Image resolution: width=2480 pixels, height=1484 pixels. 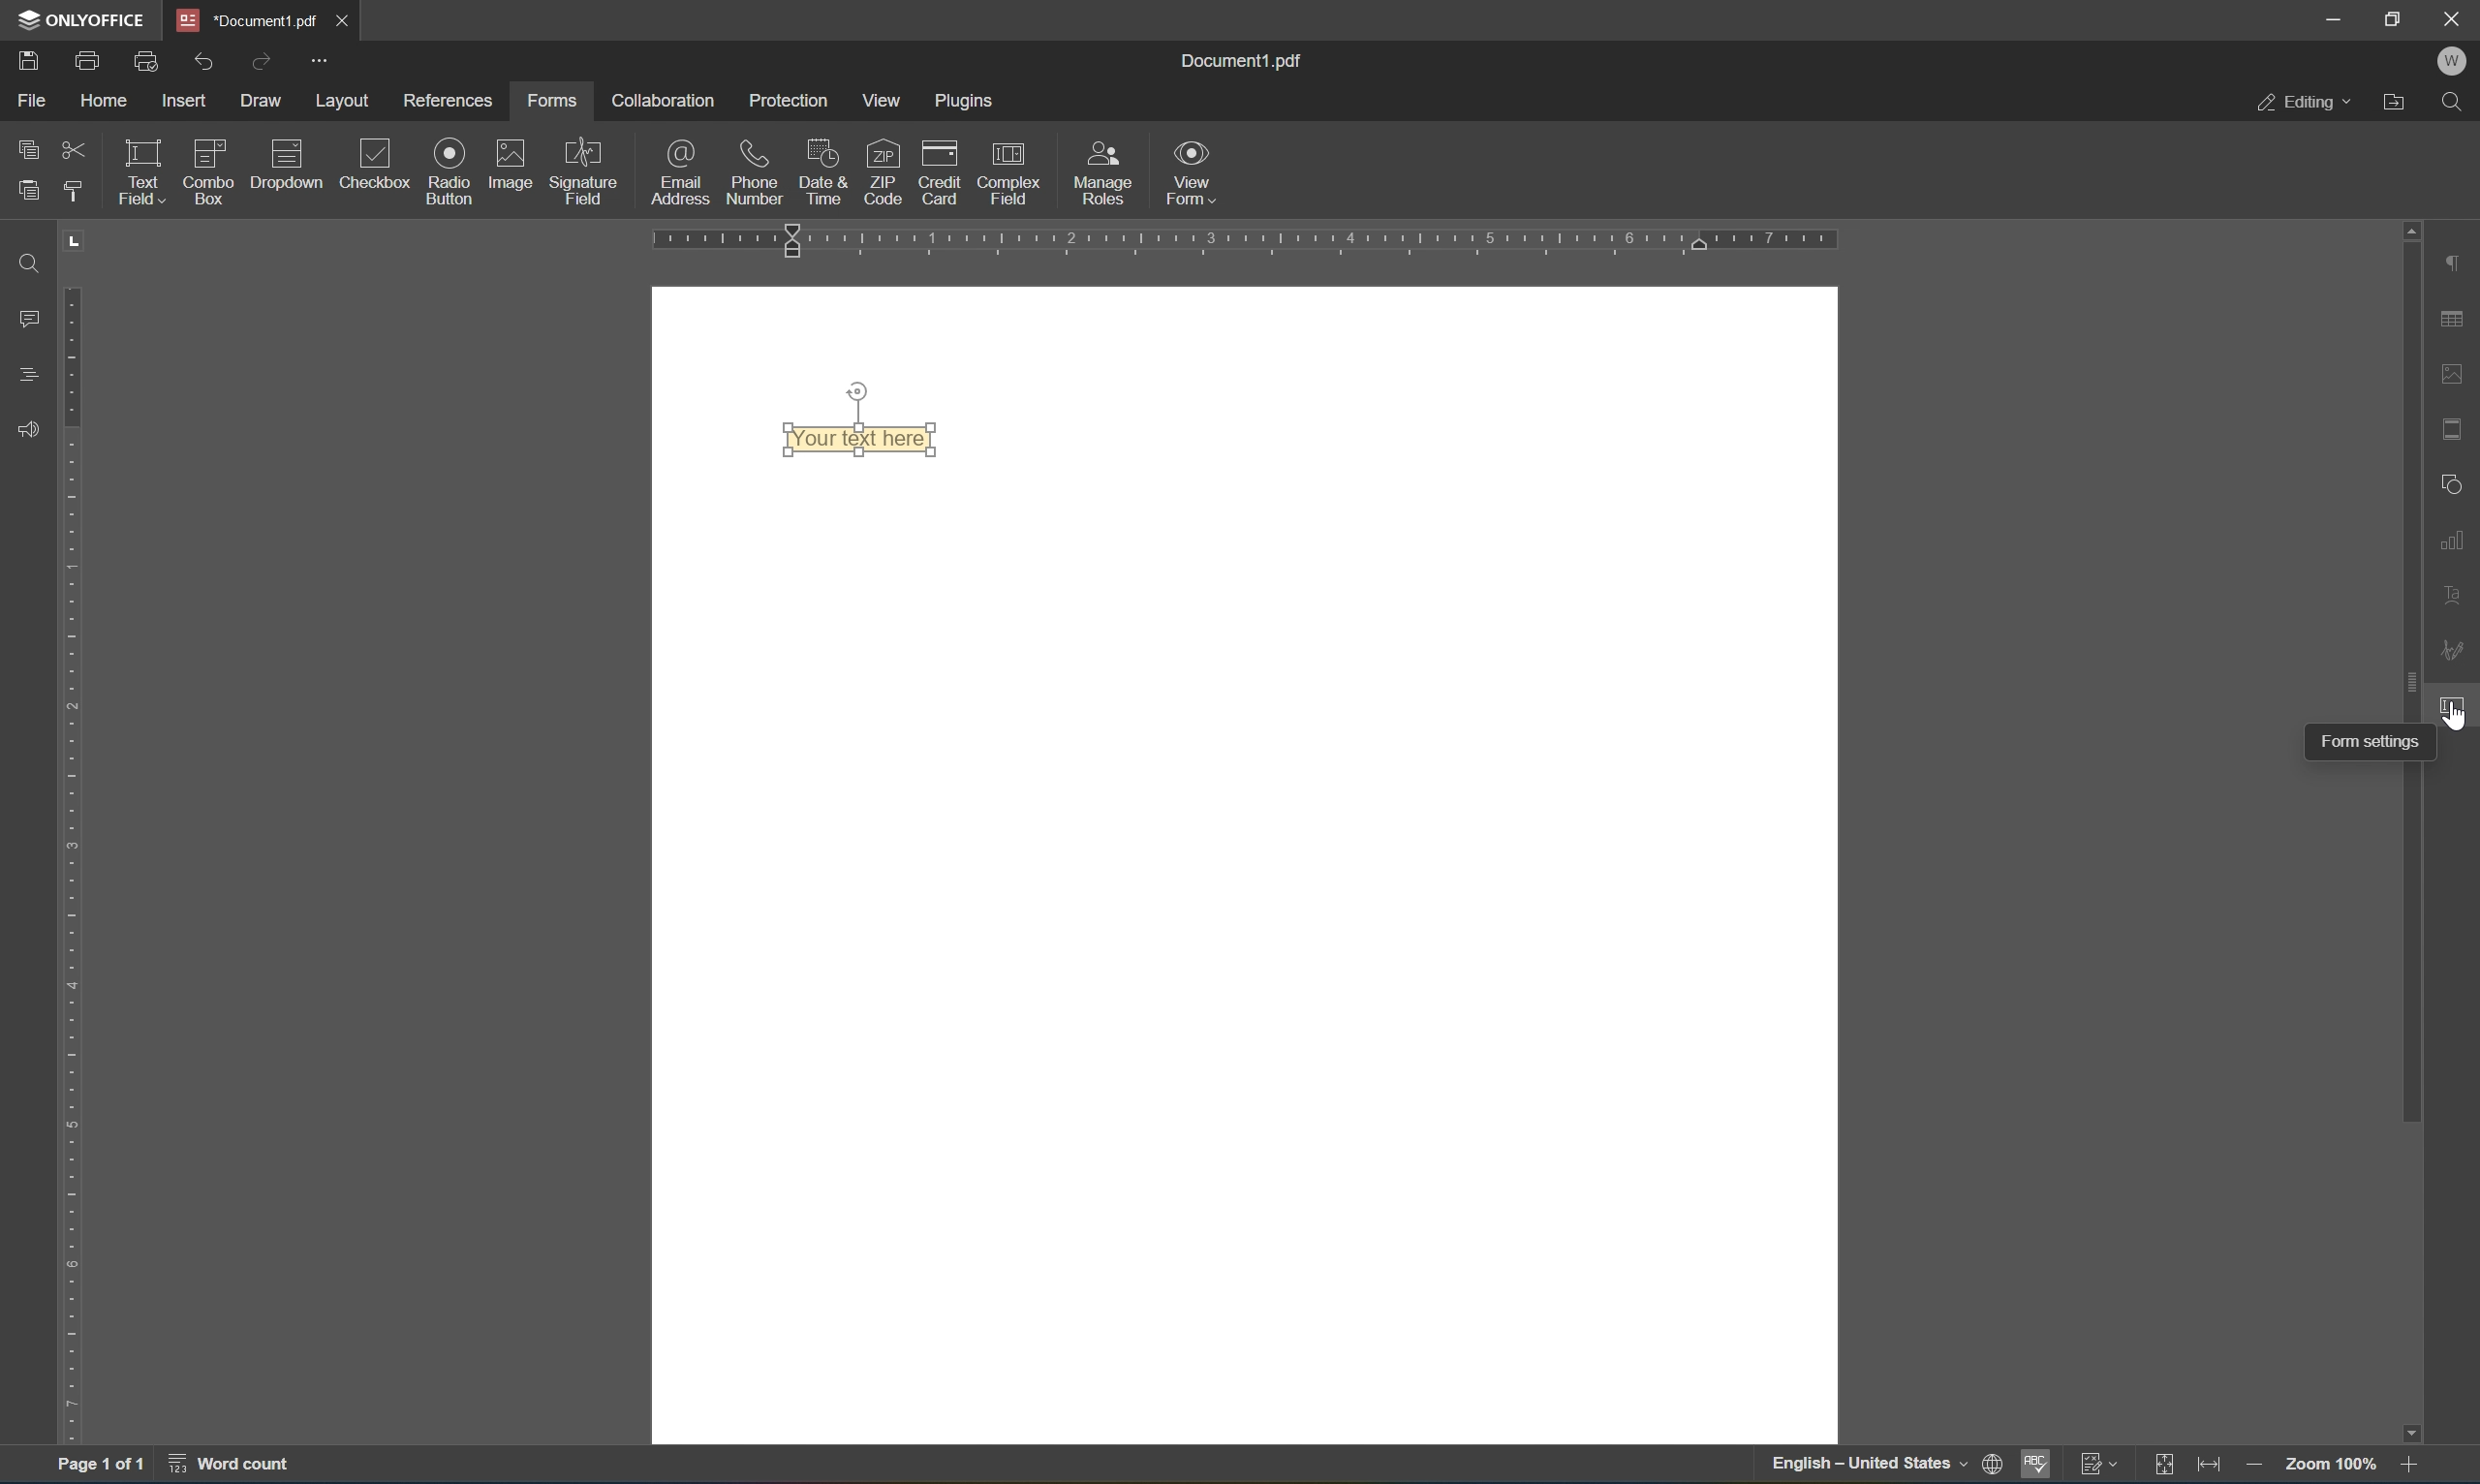 I want to click on plugins, so click(x=964, y=100).